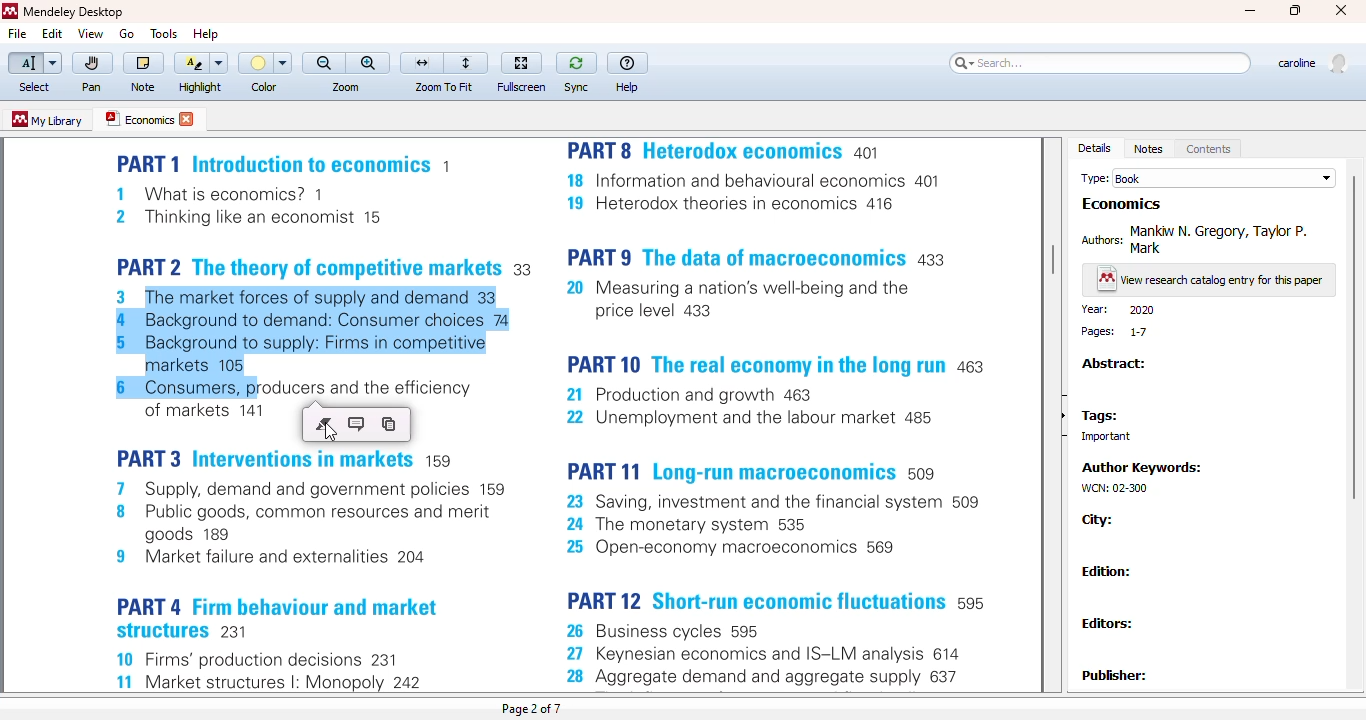 The image size is (1366, 720). What do you see at coordinates (531, 708) in the screenshot?
I see `page 2 of 7` at bounding box center [531, 708].